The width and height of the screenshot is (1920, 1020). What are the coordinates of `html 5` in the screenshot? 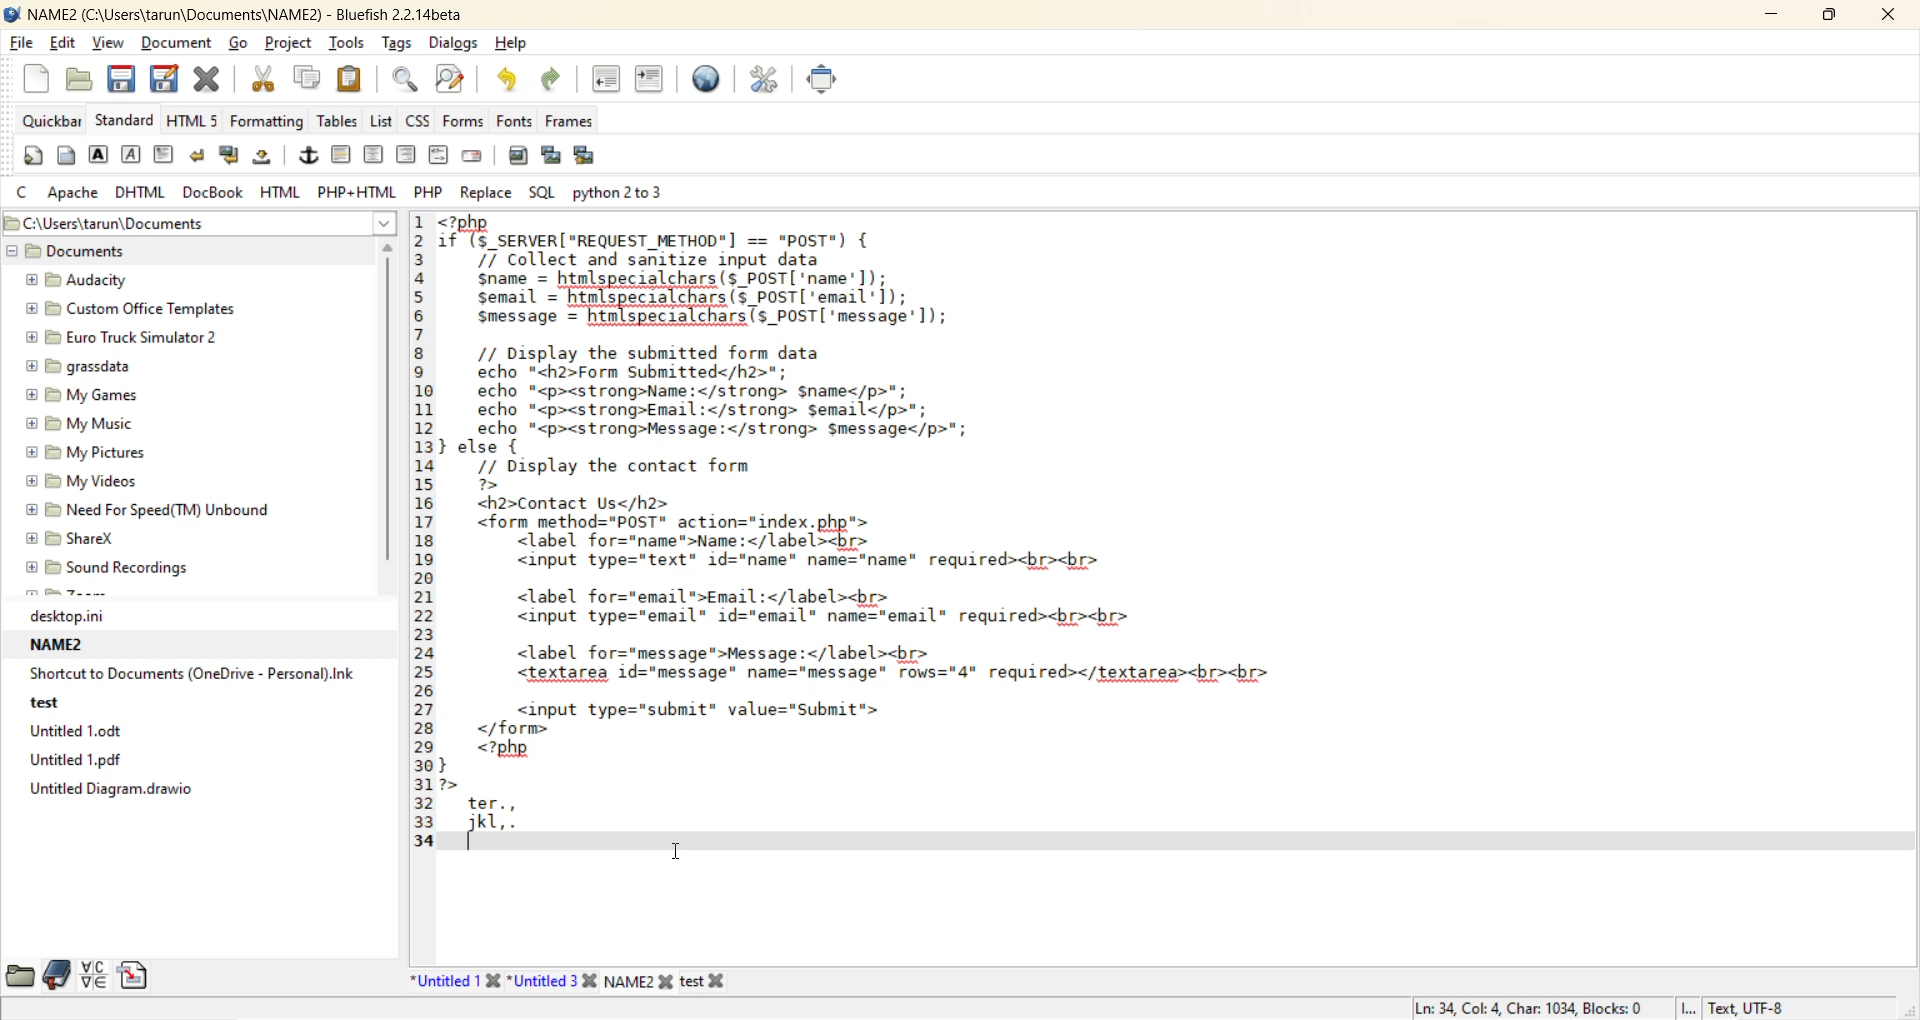 It's located at (195, 120).